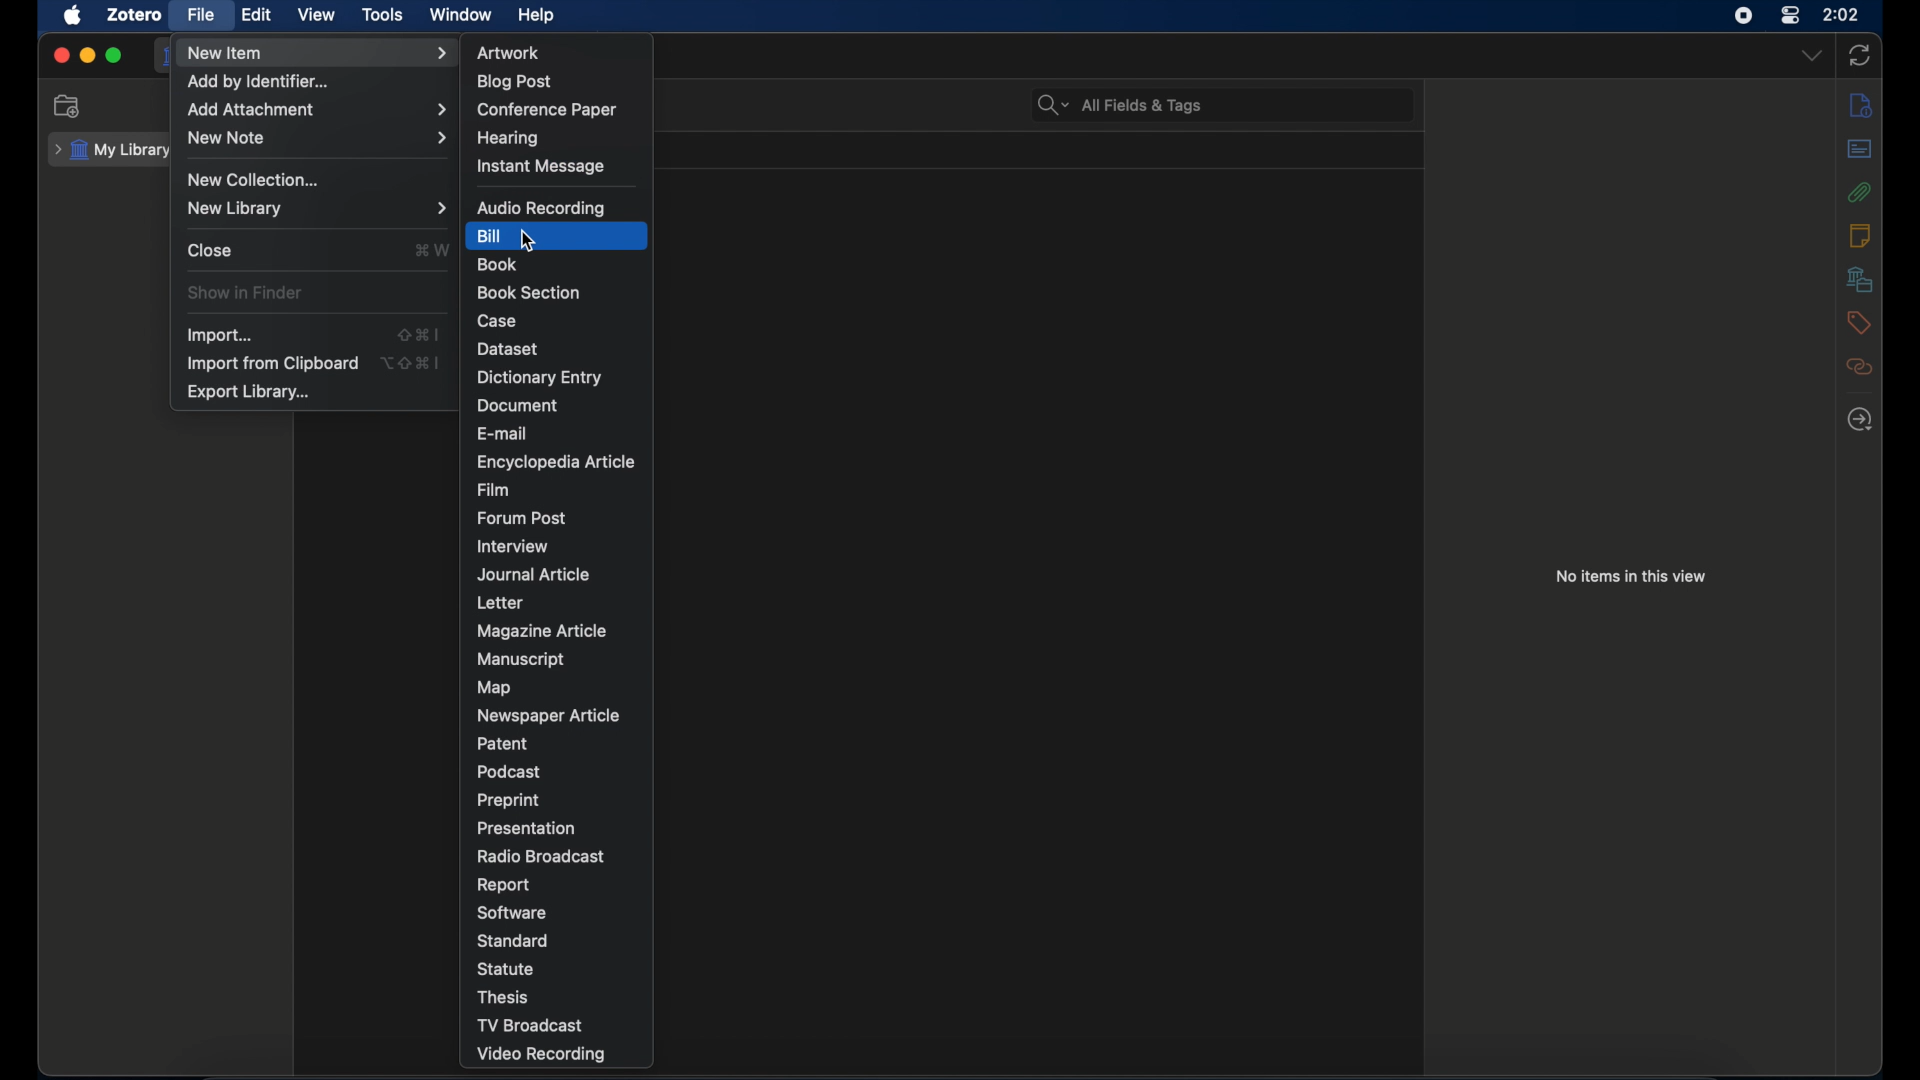 The width and height of the screenshot is (1920, 1080). What do you see at coordinates (256, 180) in the screenshot?
I see `new collection` at bounding box center [256, 180].